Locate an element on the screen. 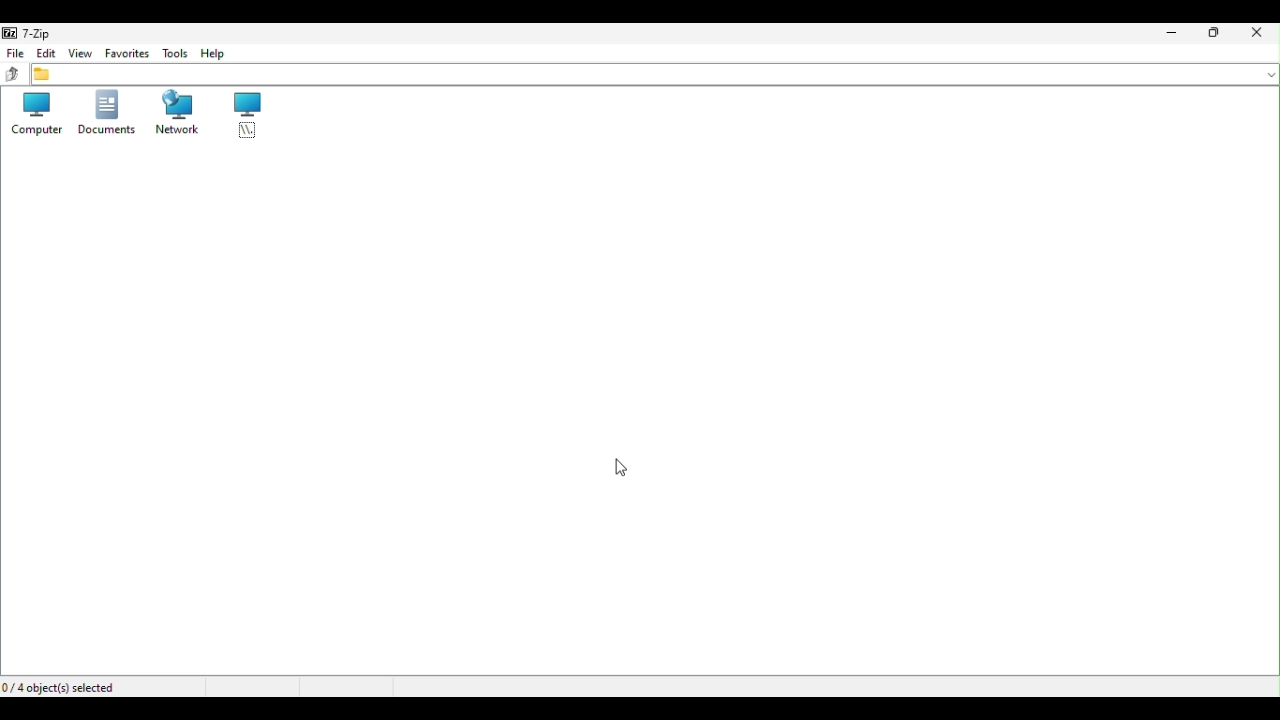 The width and height of the screenshot is (1280, 720). 7 zip is located at coordinates (29, 31).